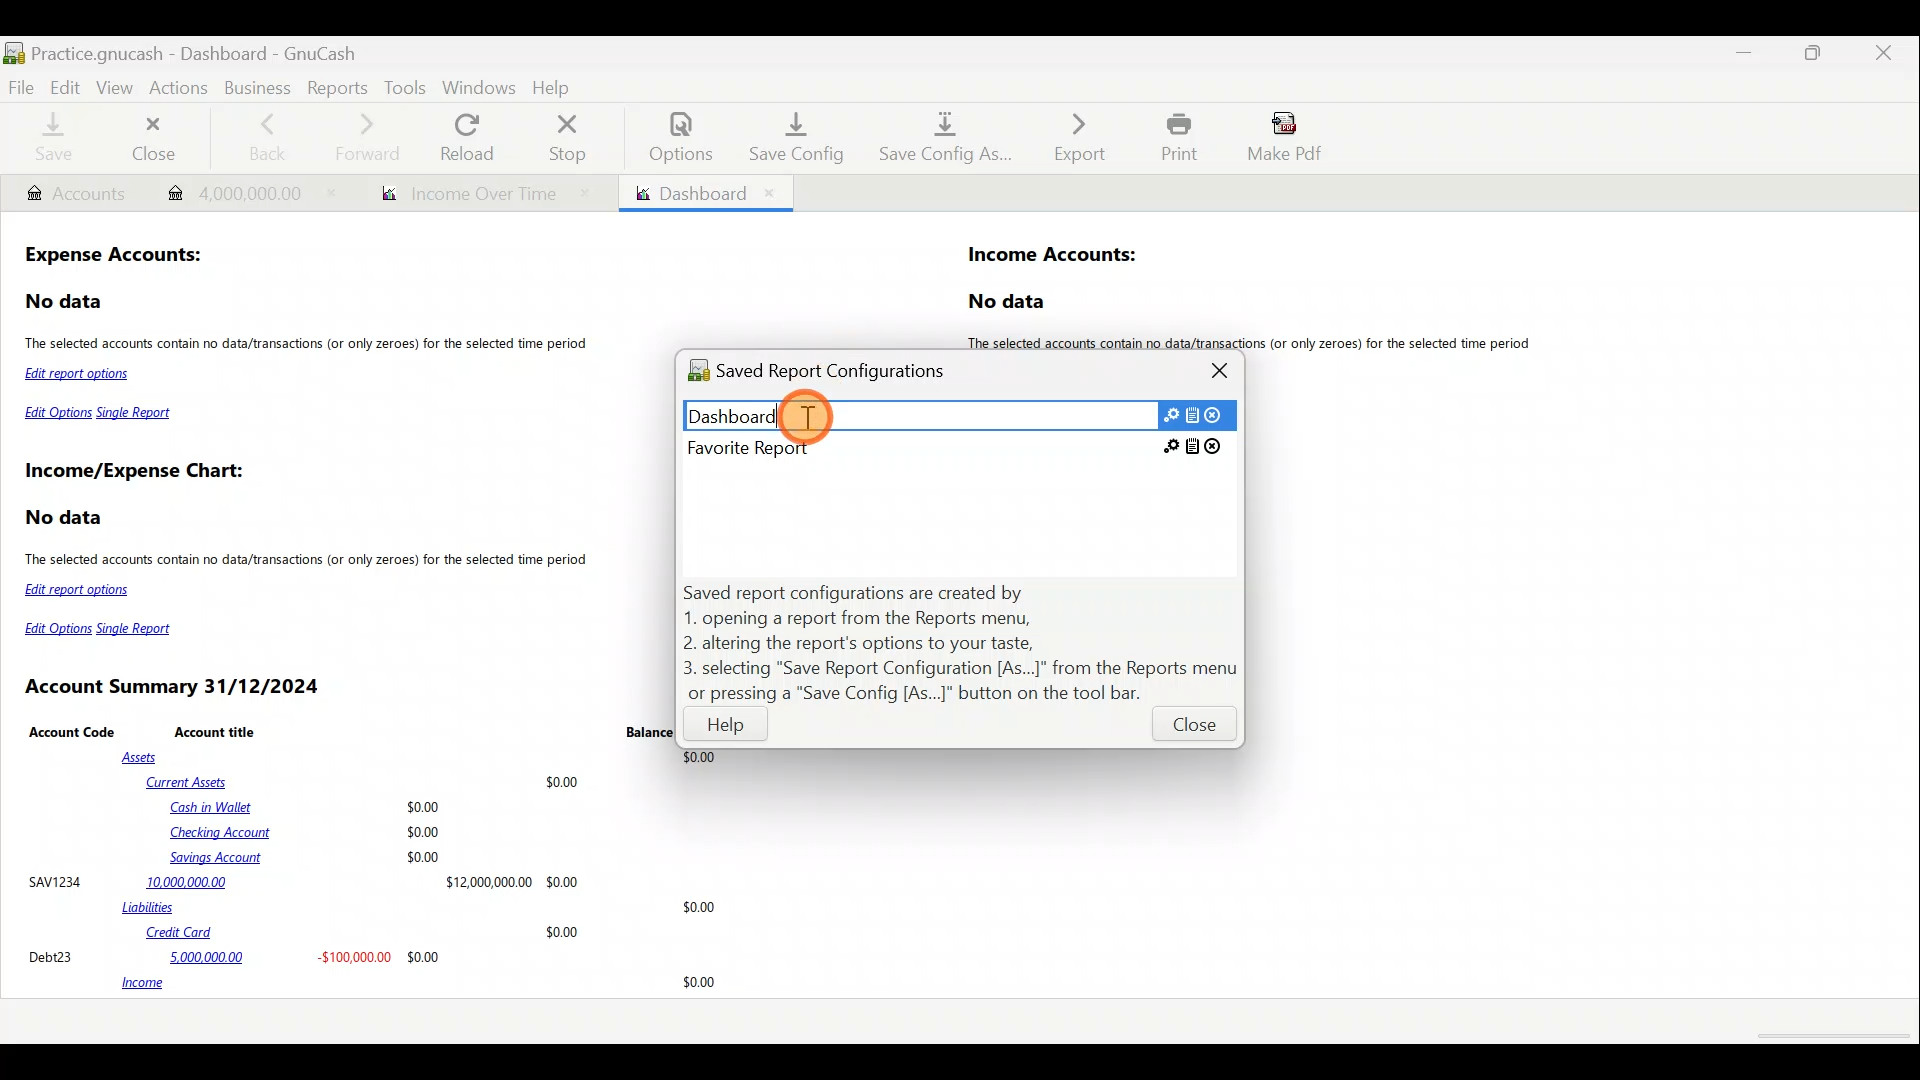  I want to click on Debt23 5,000,000.00 -$100,000.00 $0.00, so click(236, 956).